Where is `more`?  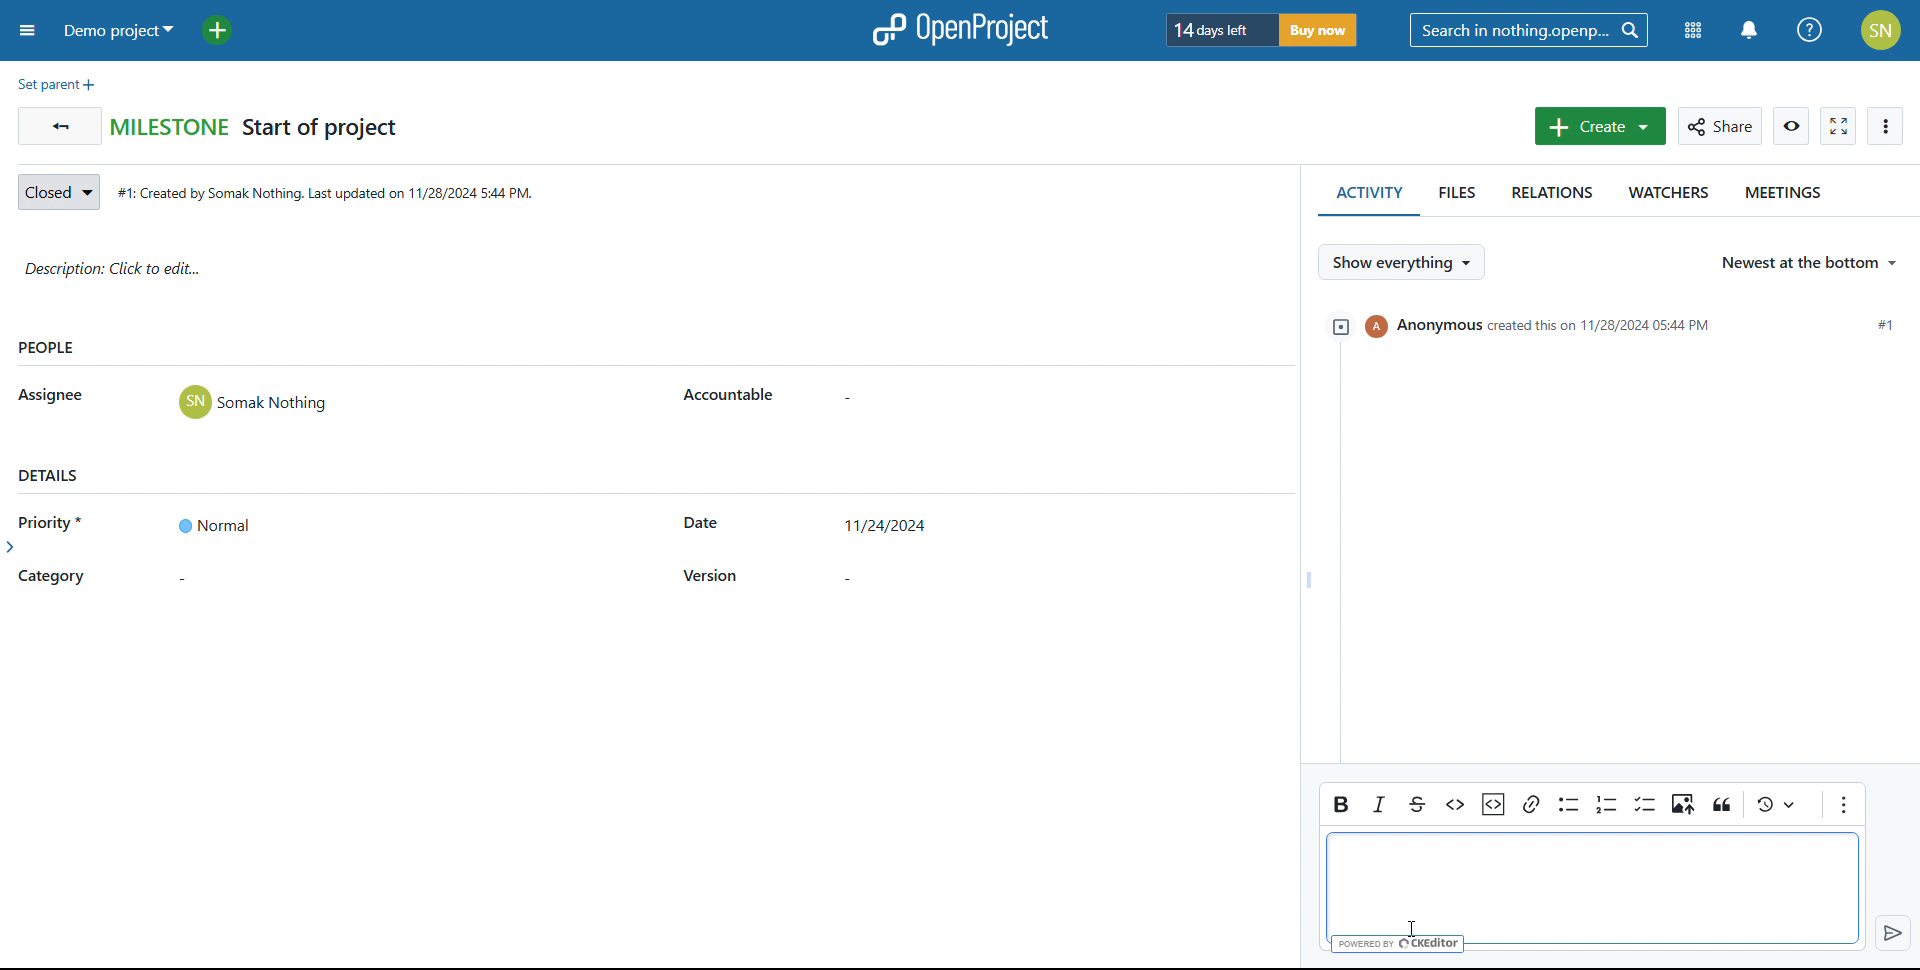 more is located at coordinates (1886, 127).